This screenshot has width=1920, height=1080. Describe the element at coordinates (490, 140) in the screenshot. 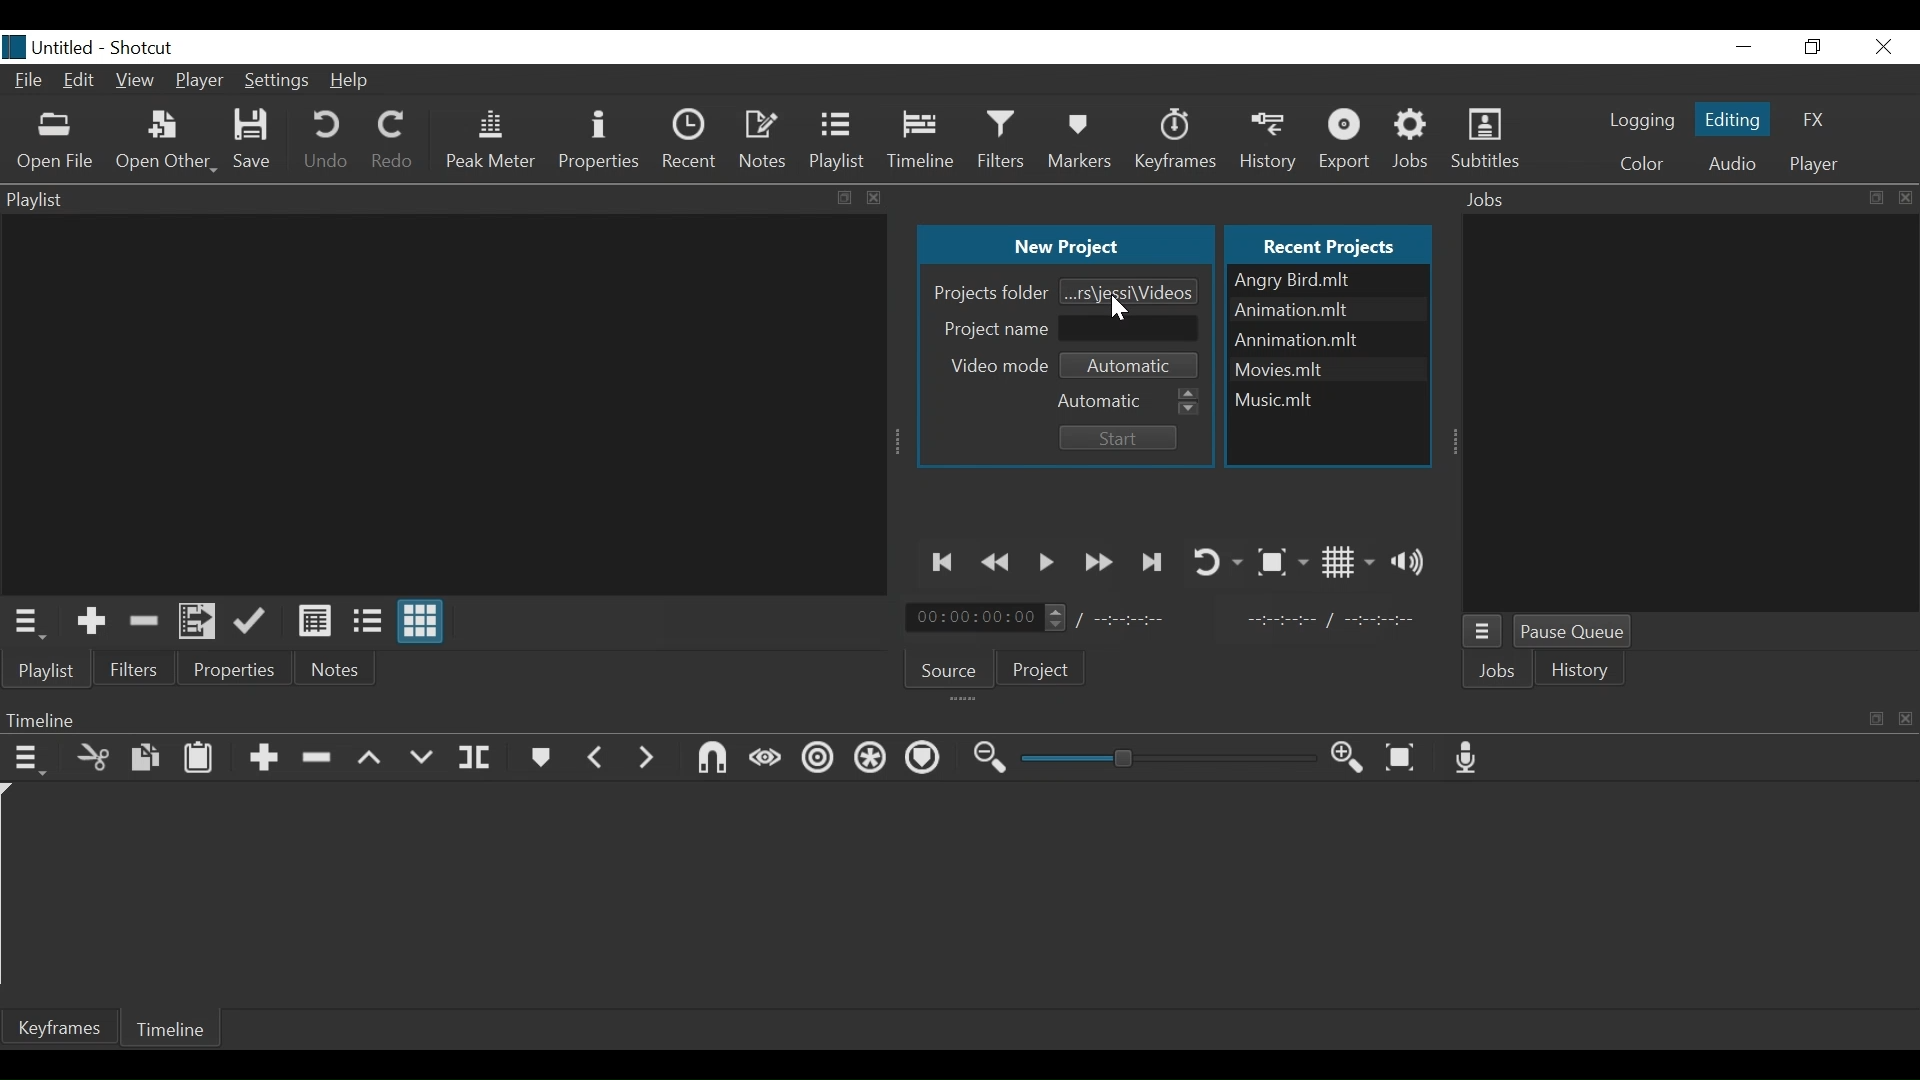

I see `Peak Meter` at that location.